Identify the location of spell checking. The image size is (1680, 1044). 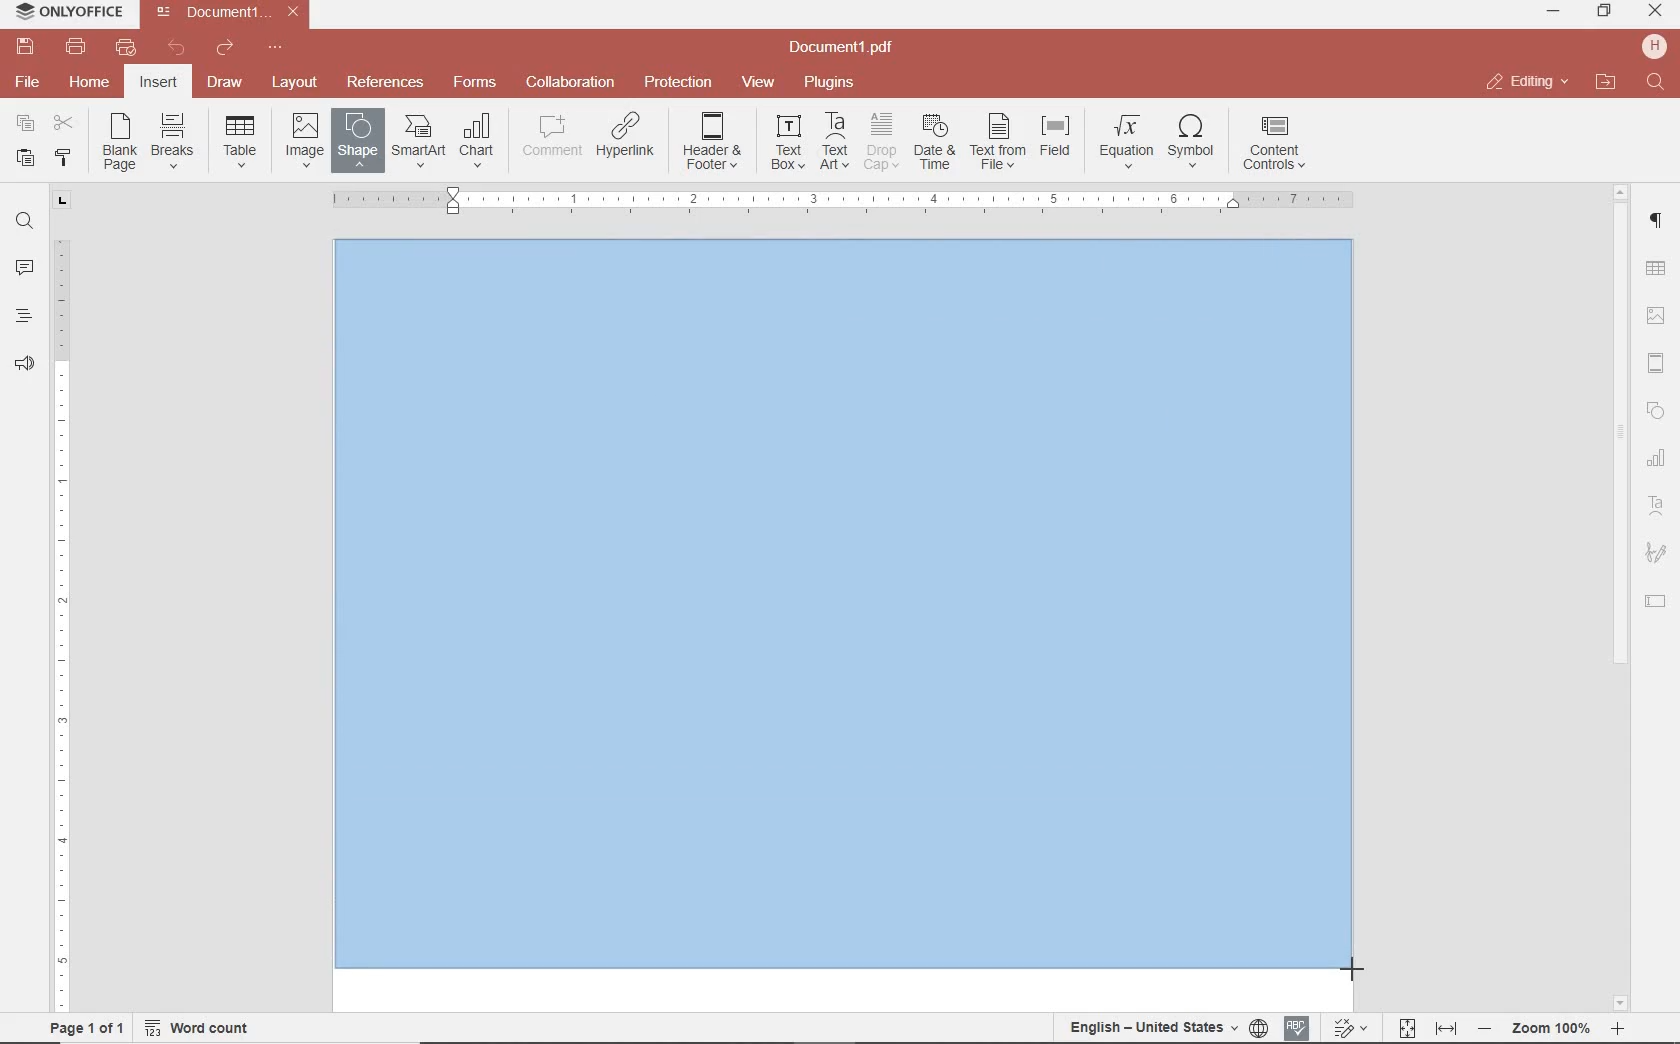
(1297, 1028).